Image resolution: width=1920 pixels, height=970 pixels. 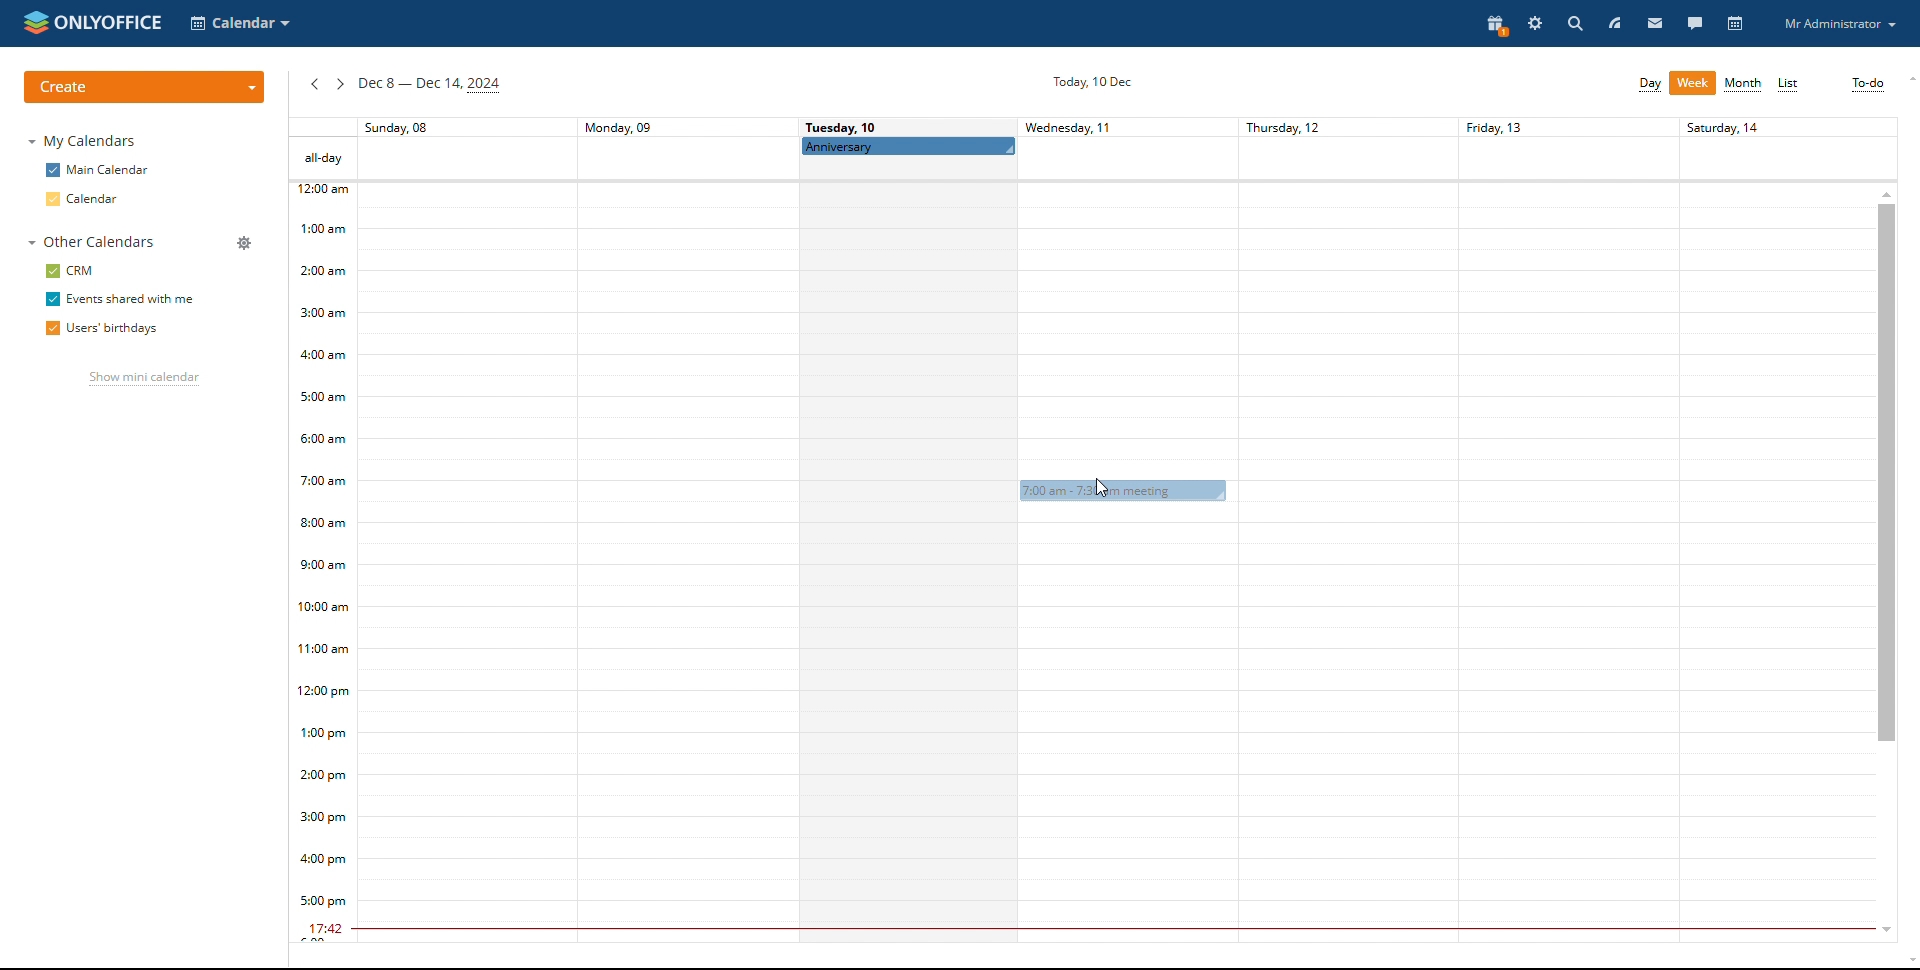 I want to click on Today 10 dec, so click(x=1089, y=81).